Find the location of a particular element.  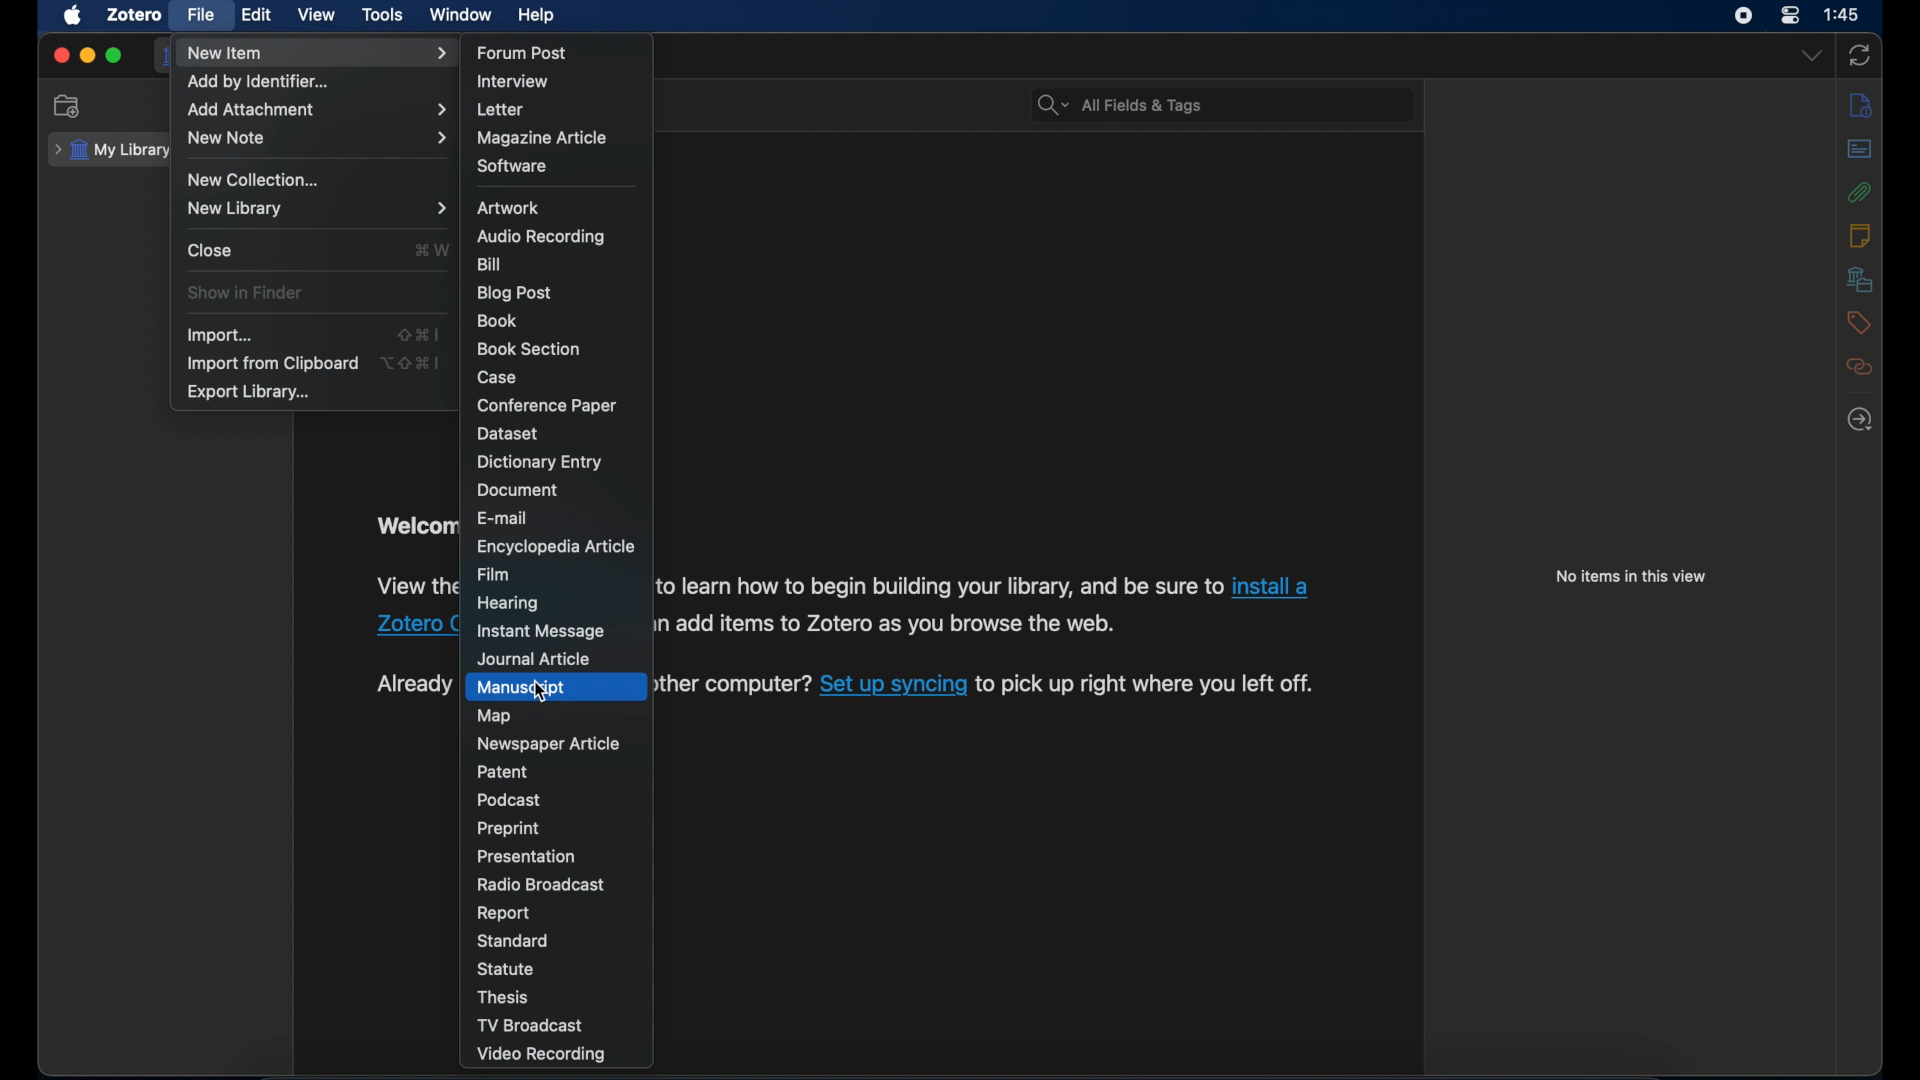

1:45 is located at coordinates (1843, 15).